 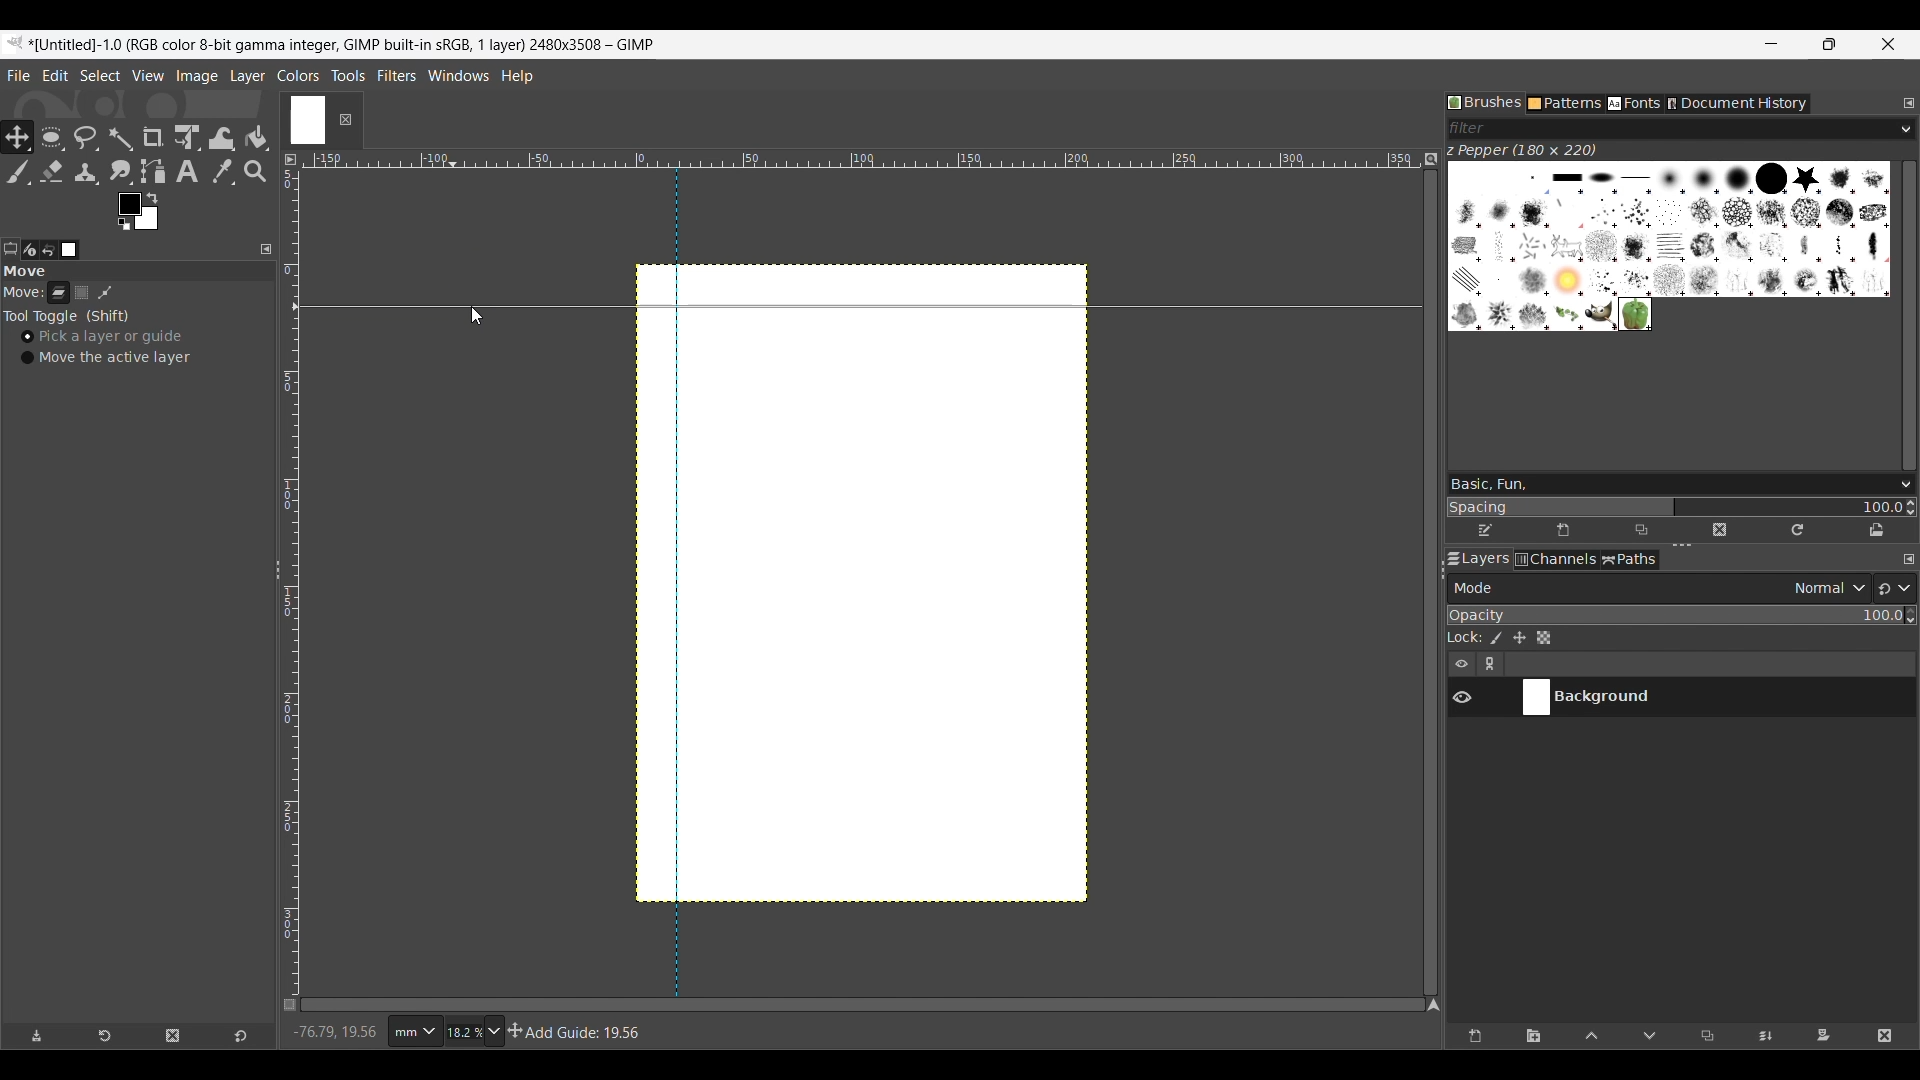 I want to click on Fuzzy select tool, so click(x=120, y=138).